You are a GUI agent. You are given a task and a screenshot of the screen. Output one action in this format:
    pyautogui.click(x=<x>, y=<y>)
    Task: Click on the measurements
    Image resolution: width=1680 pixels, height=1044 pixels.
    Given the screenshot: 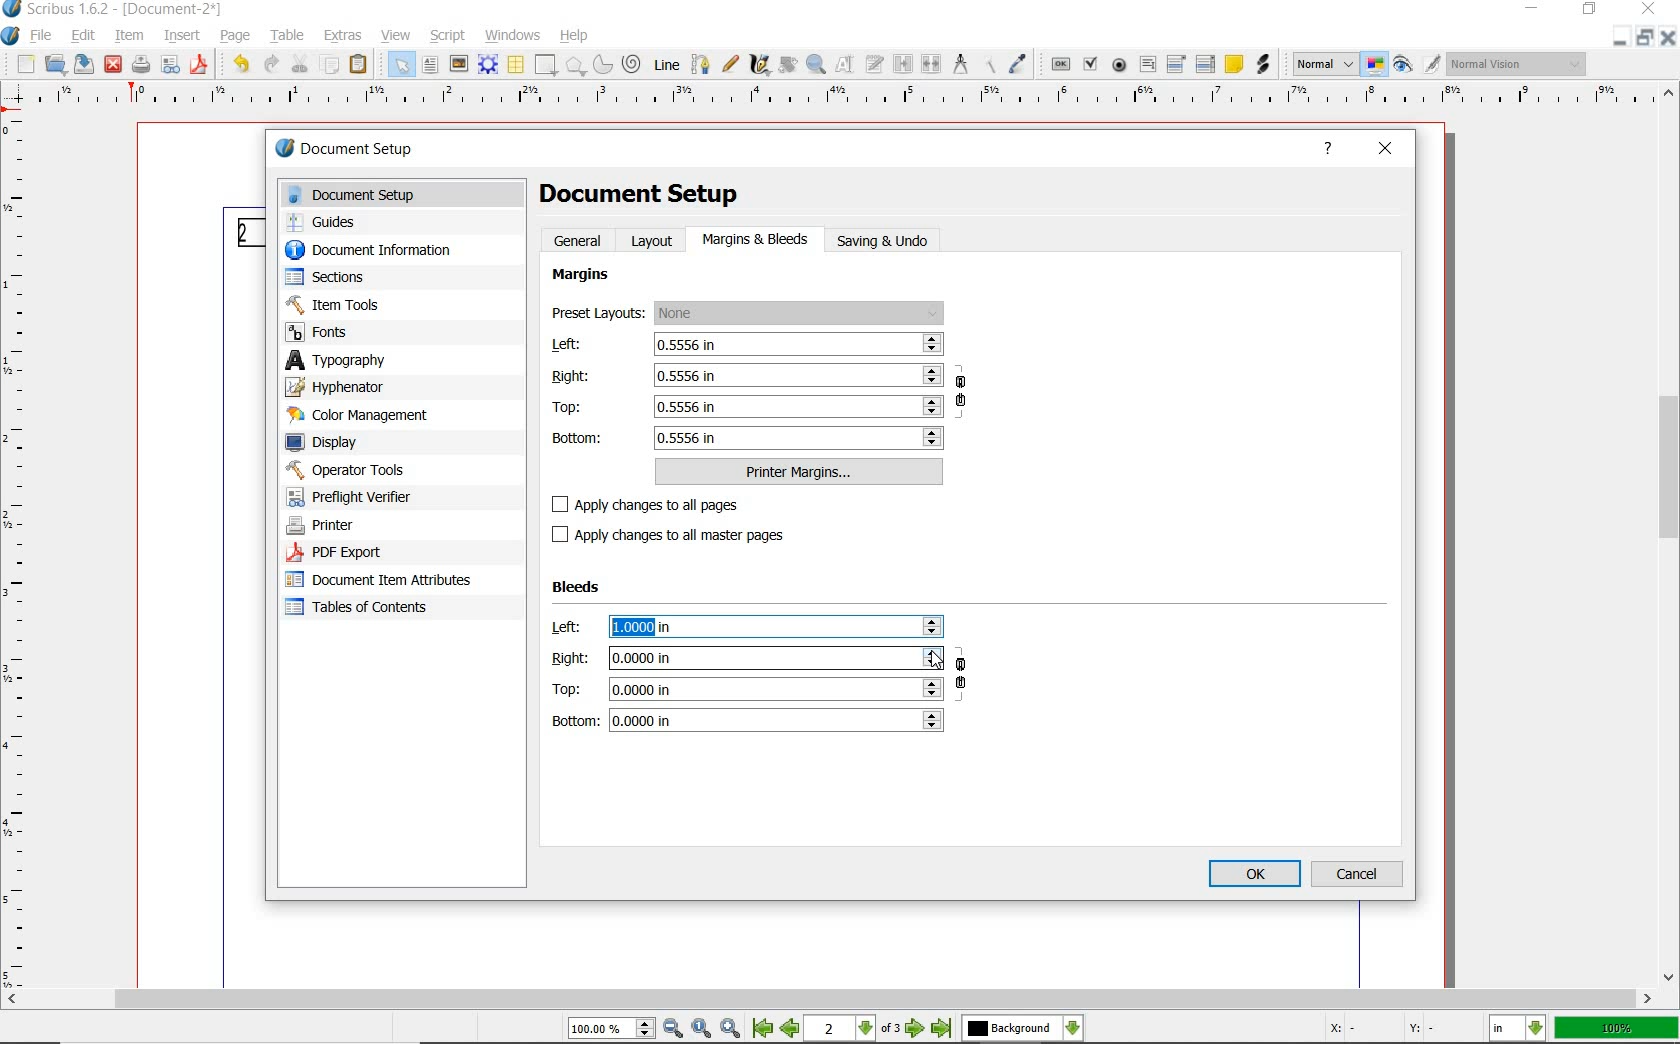 What is the action you would take?
    pyautogui.click(x=962, y=66)
    